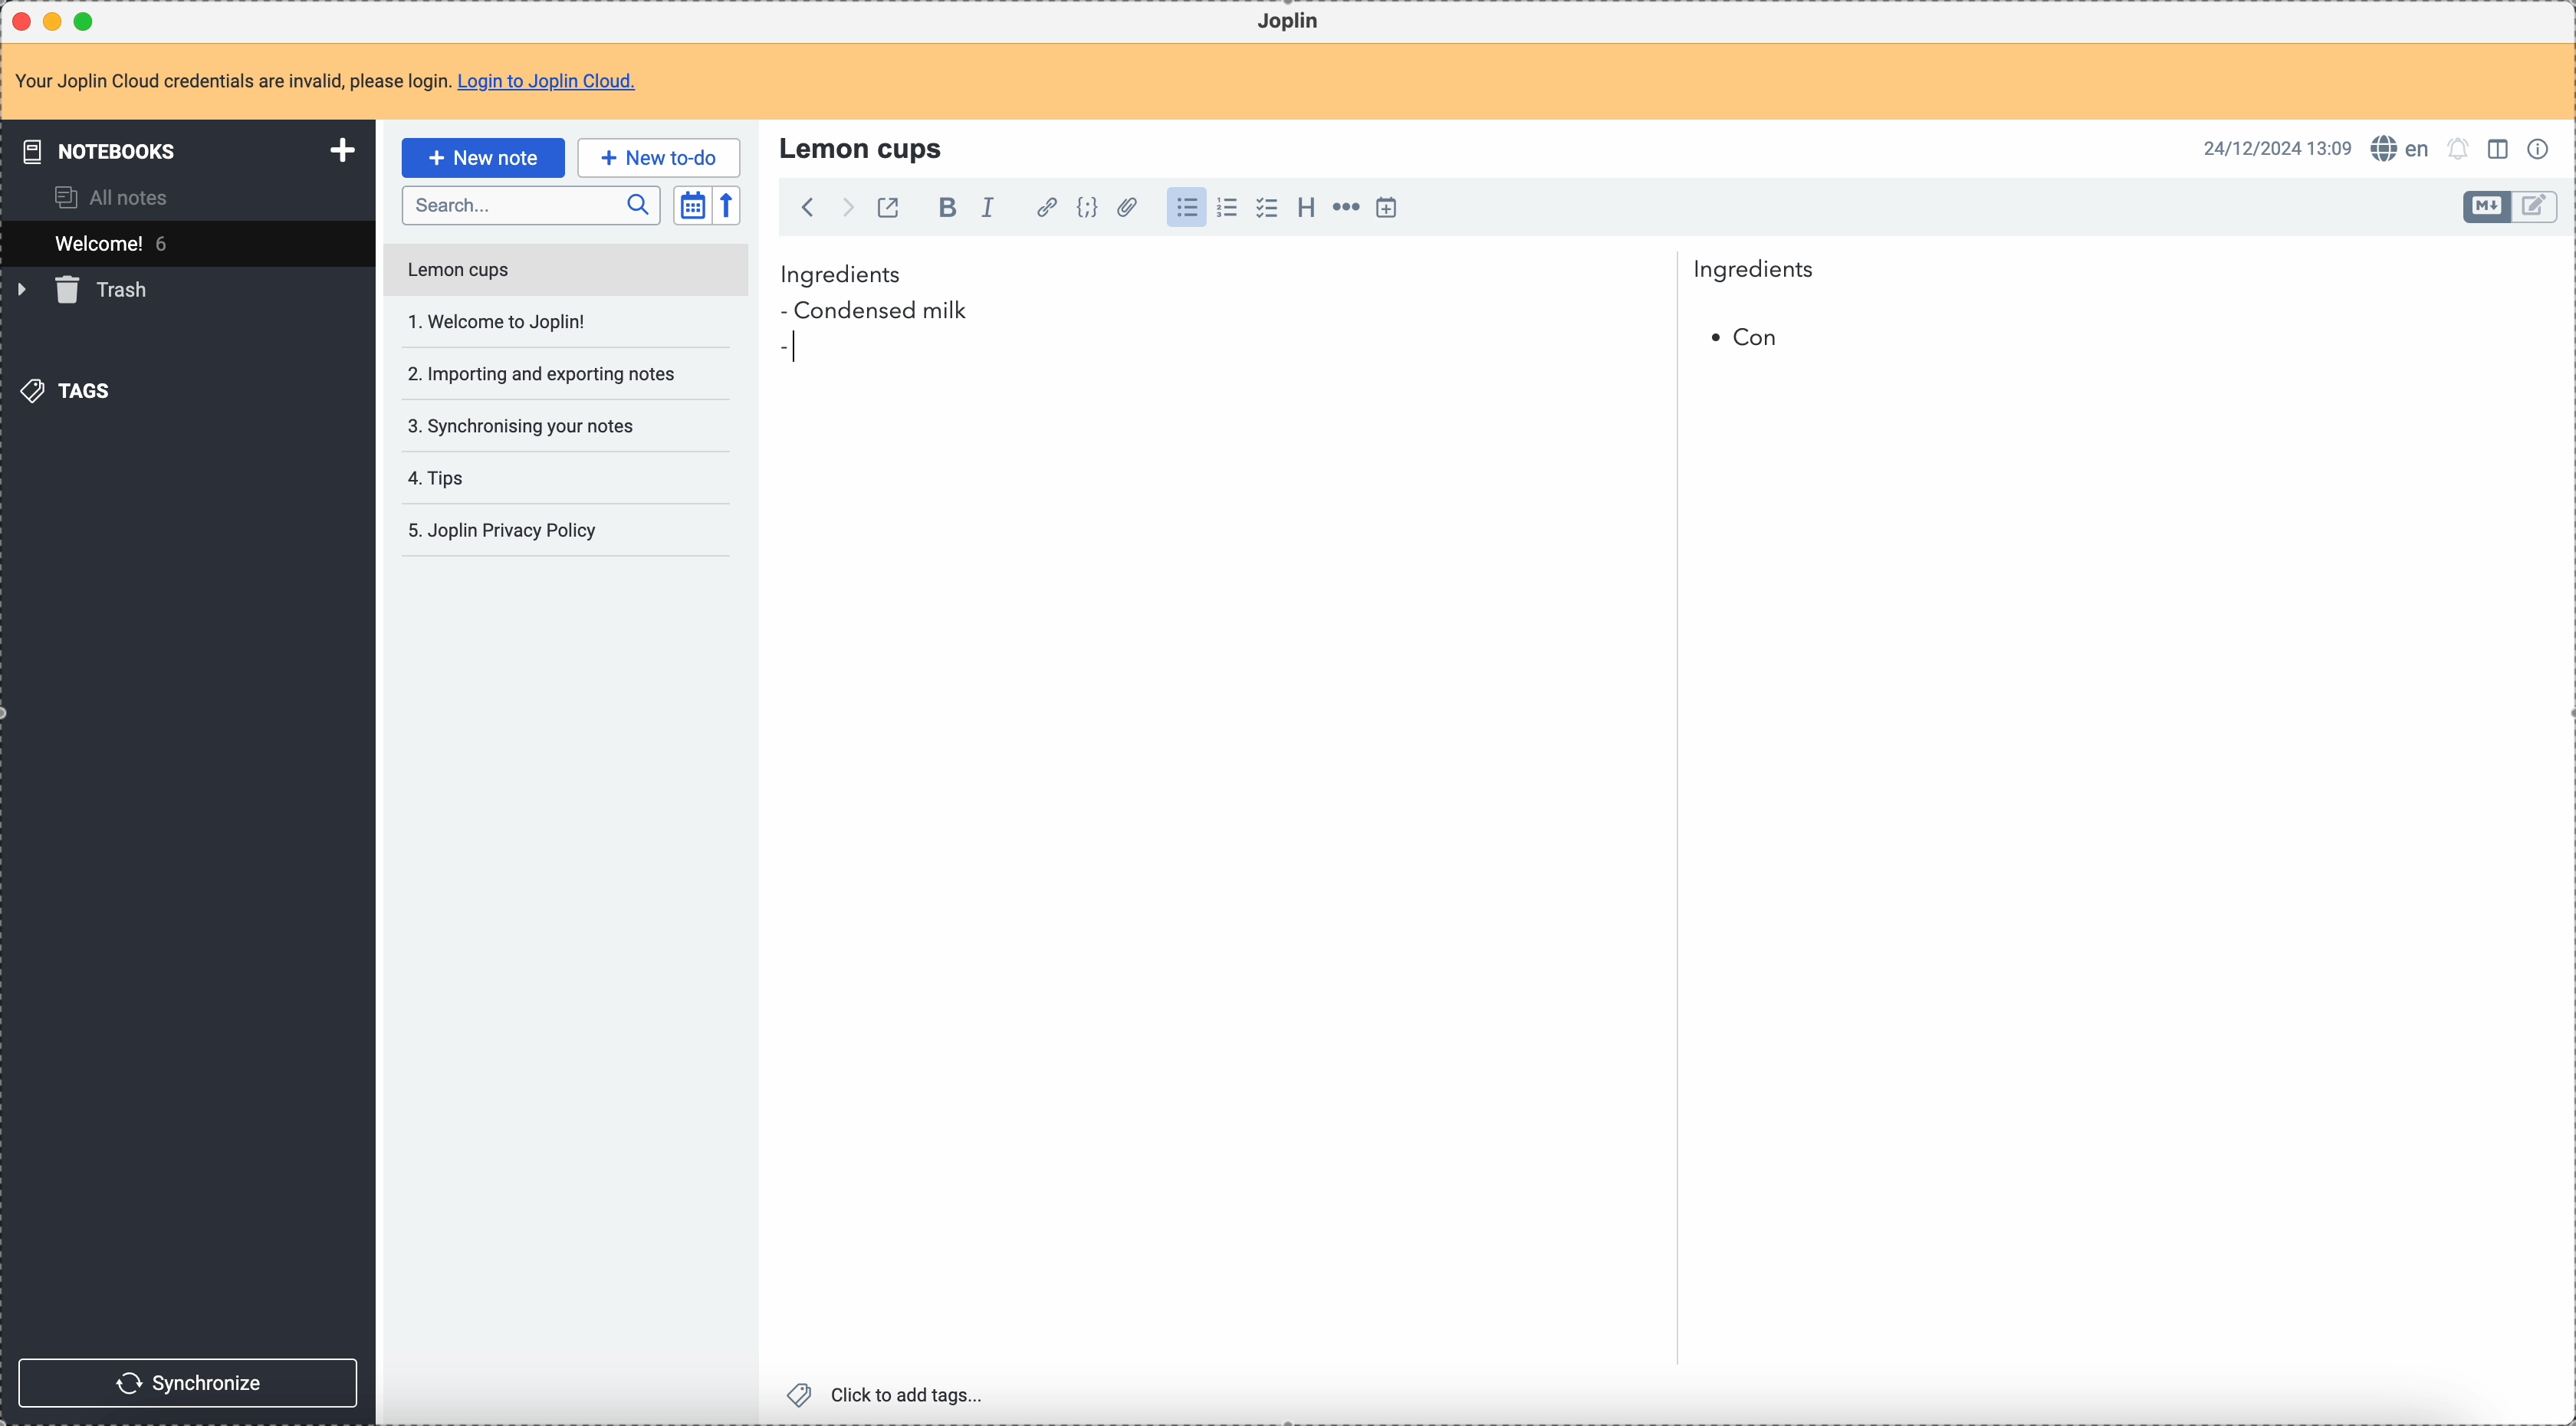 The height and width of the screenshot is (1426, 2576). What do you see at coordinates (520, 424) in the screenshot?
I see `synchronising your notes` at bounding box center [520, 424].